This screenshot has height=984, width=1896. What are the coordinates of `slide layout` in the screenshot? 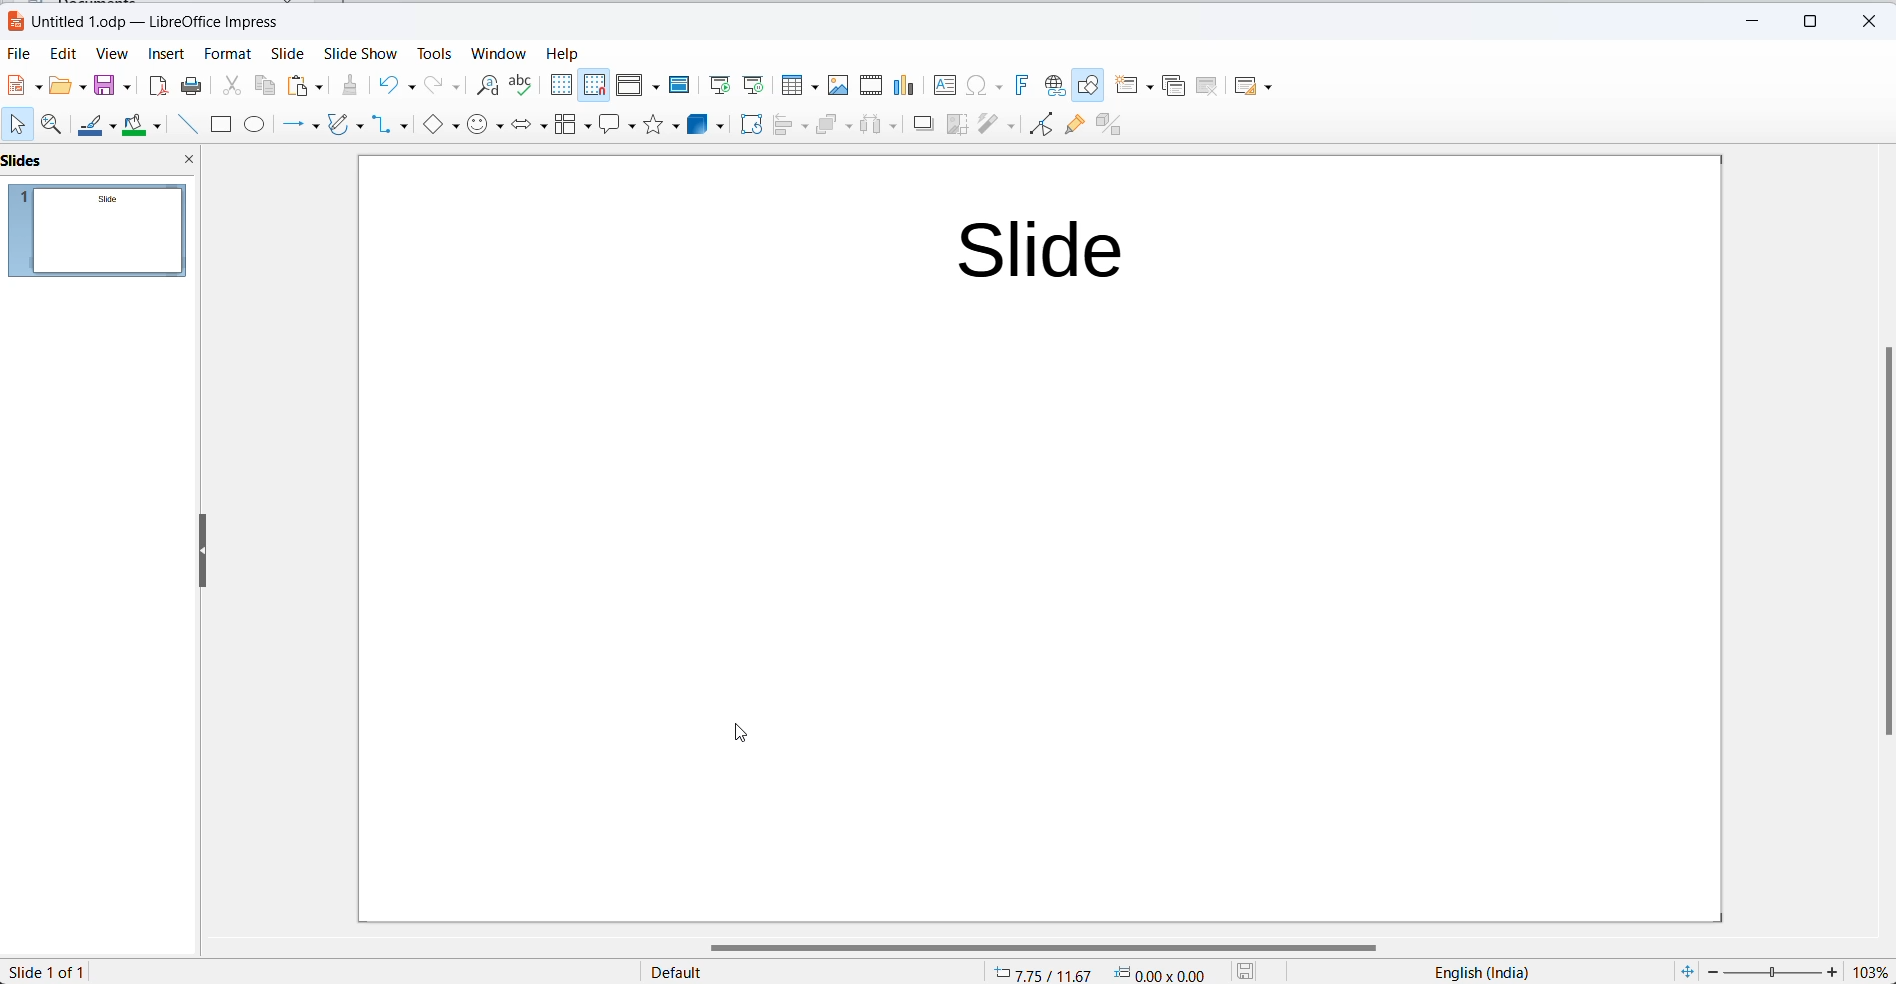 It's located at (1260, 84).